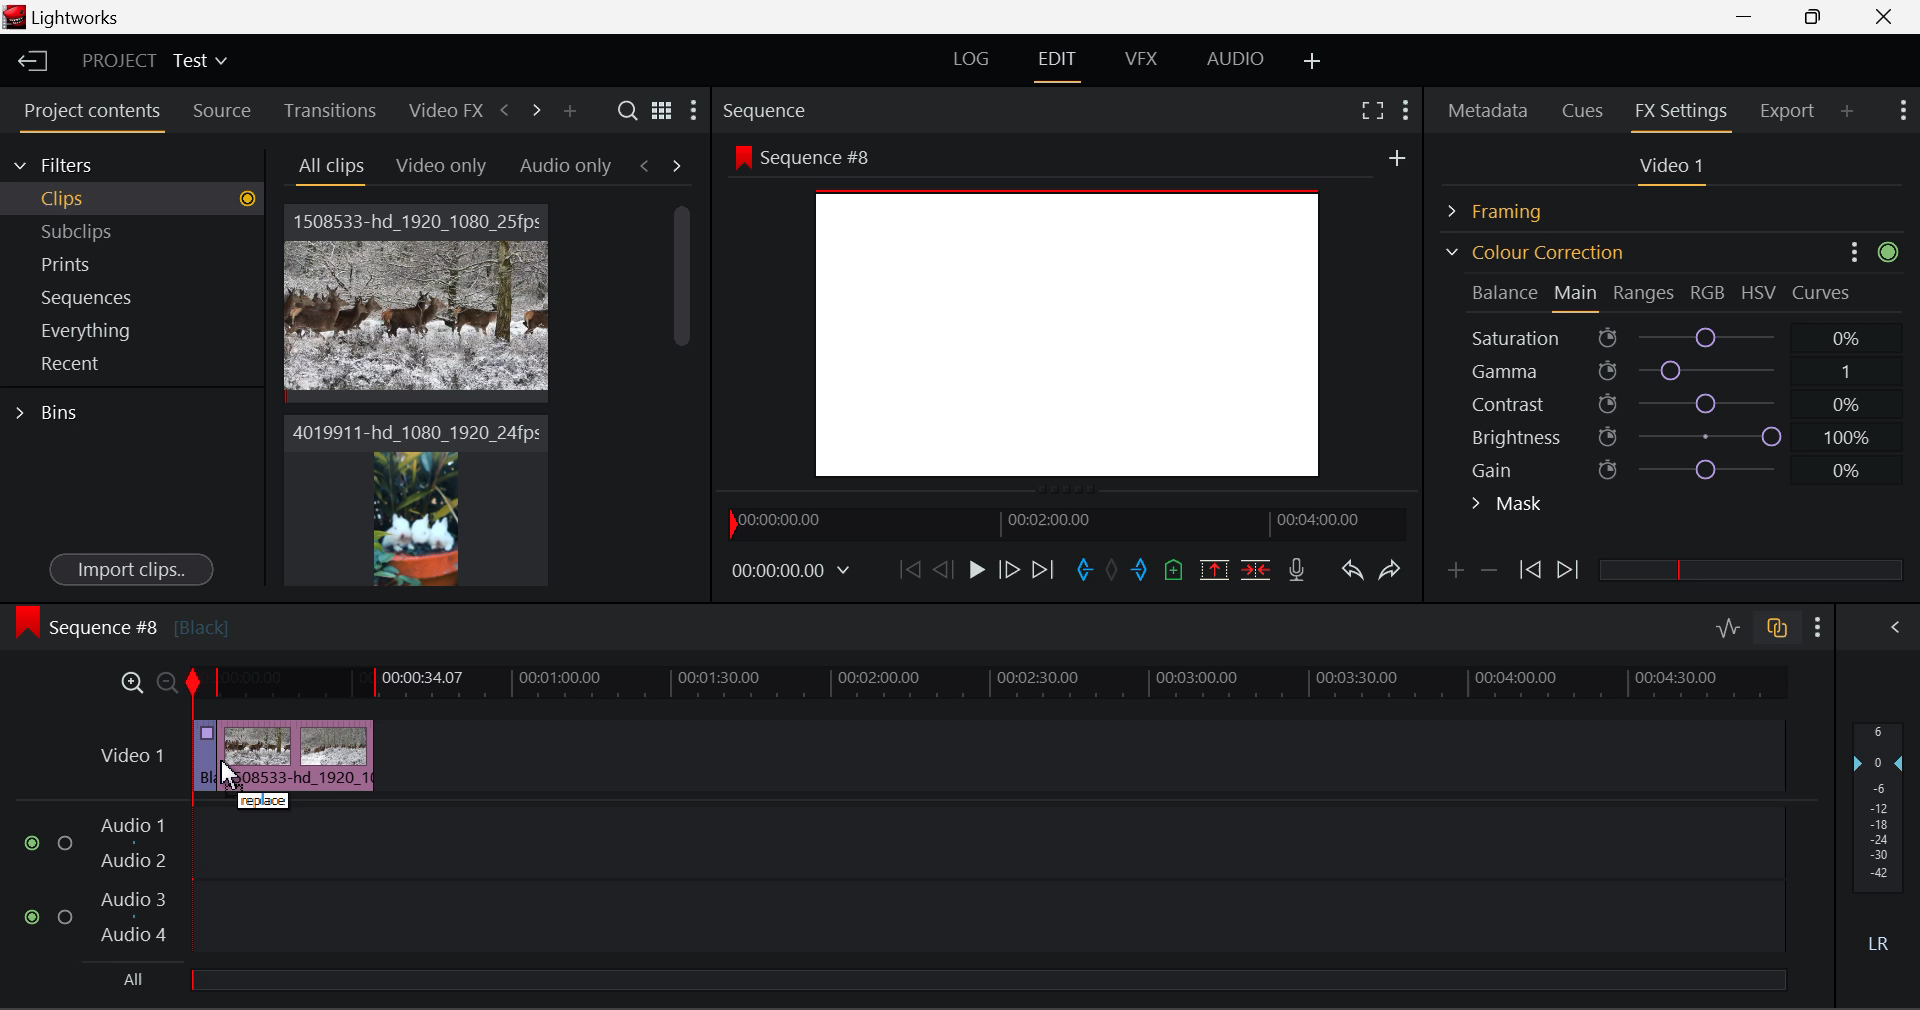 The height and width of the screenshot is (1010, 1920). What do you see at coordinates (504, 111) in the screenshot?
I see `Previous Panel` at bounding box center [504, 111].